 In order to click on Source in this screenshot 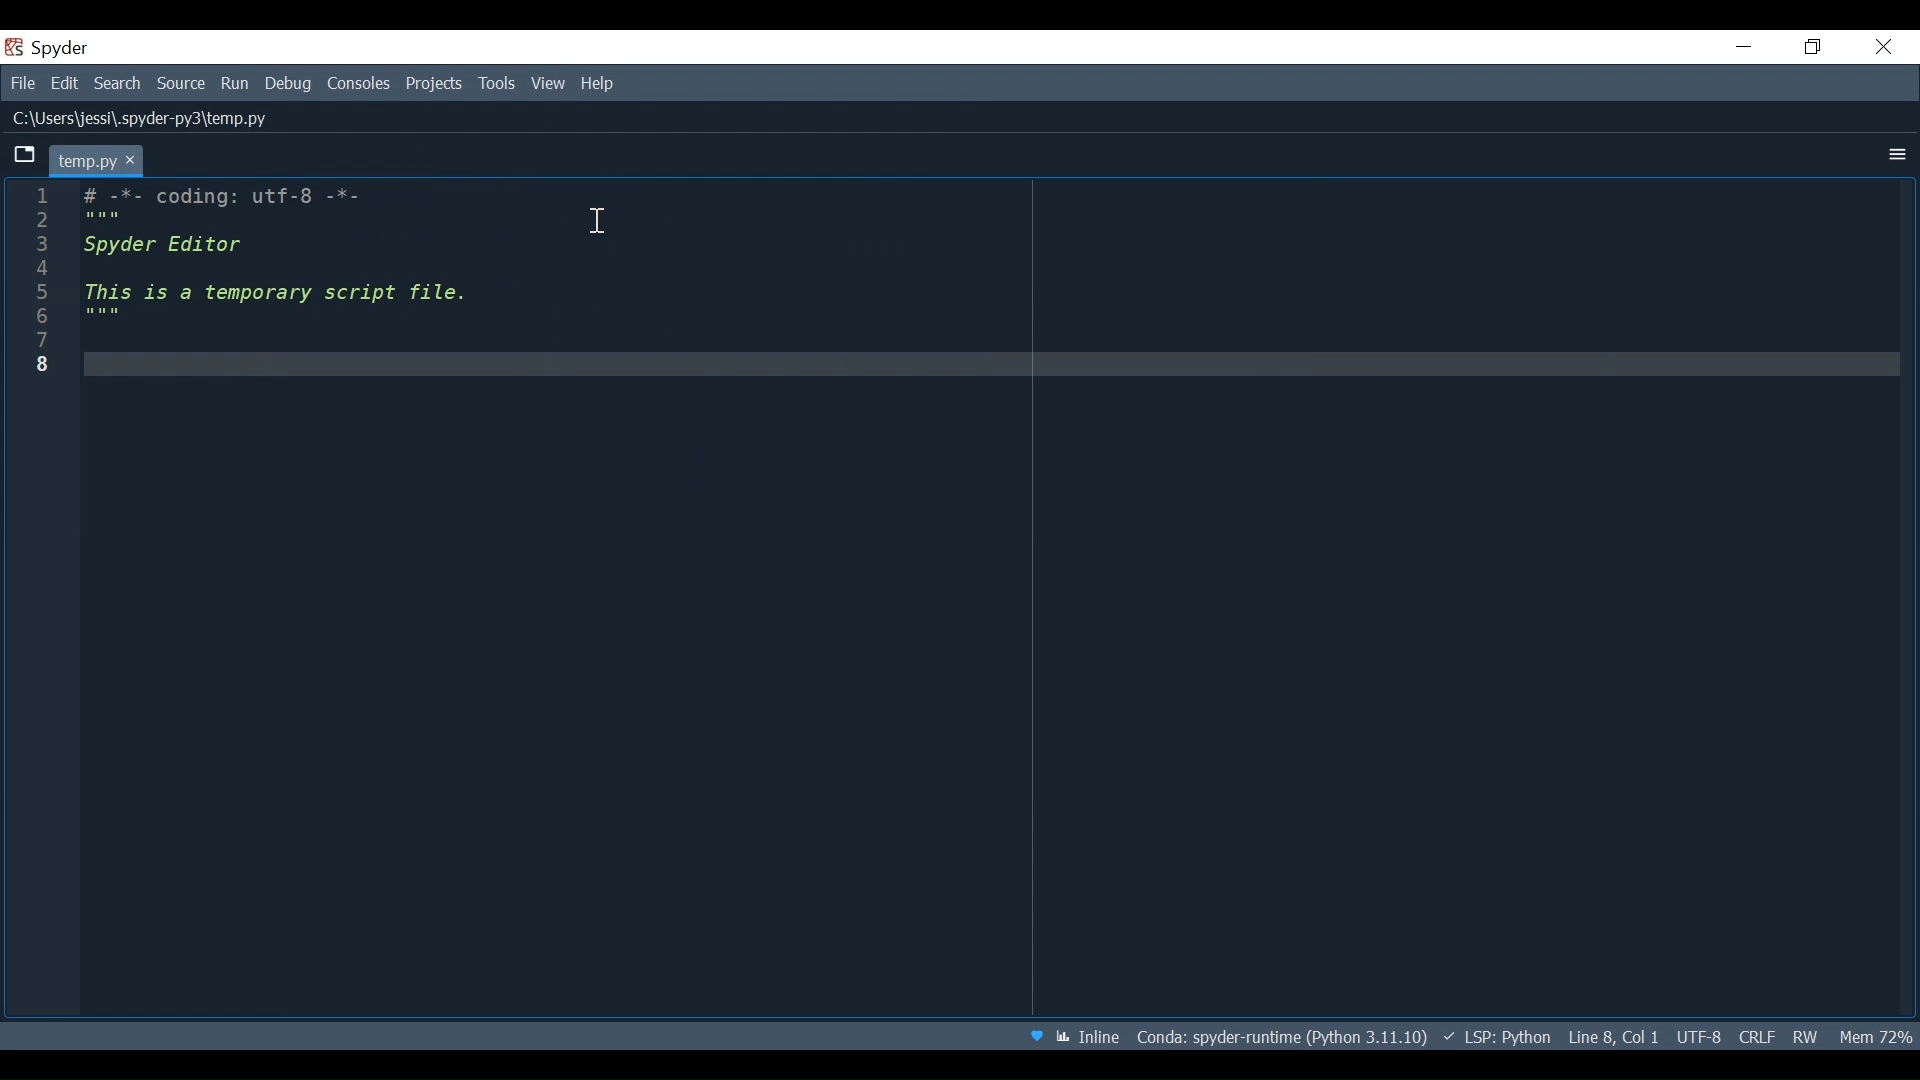, I will do `click(184, 84)`.